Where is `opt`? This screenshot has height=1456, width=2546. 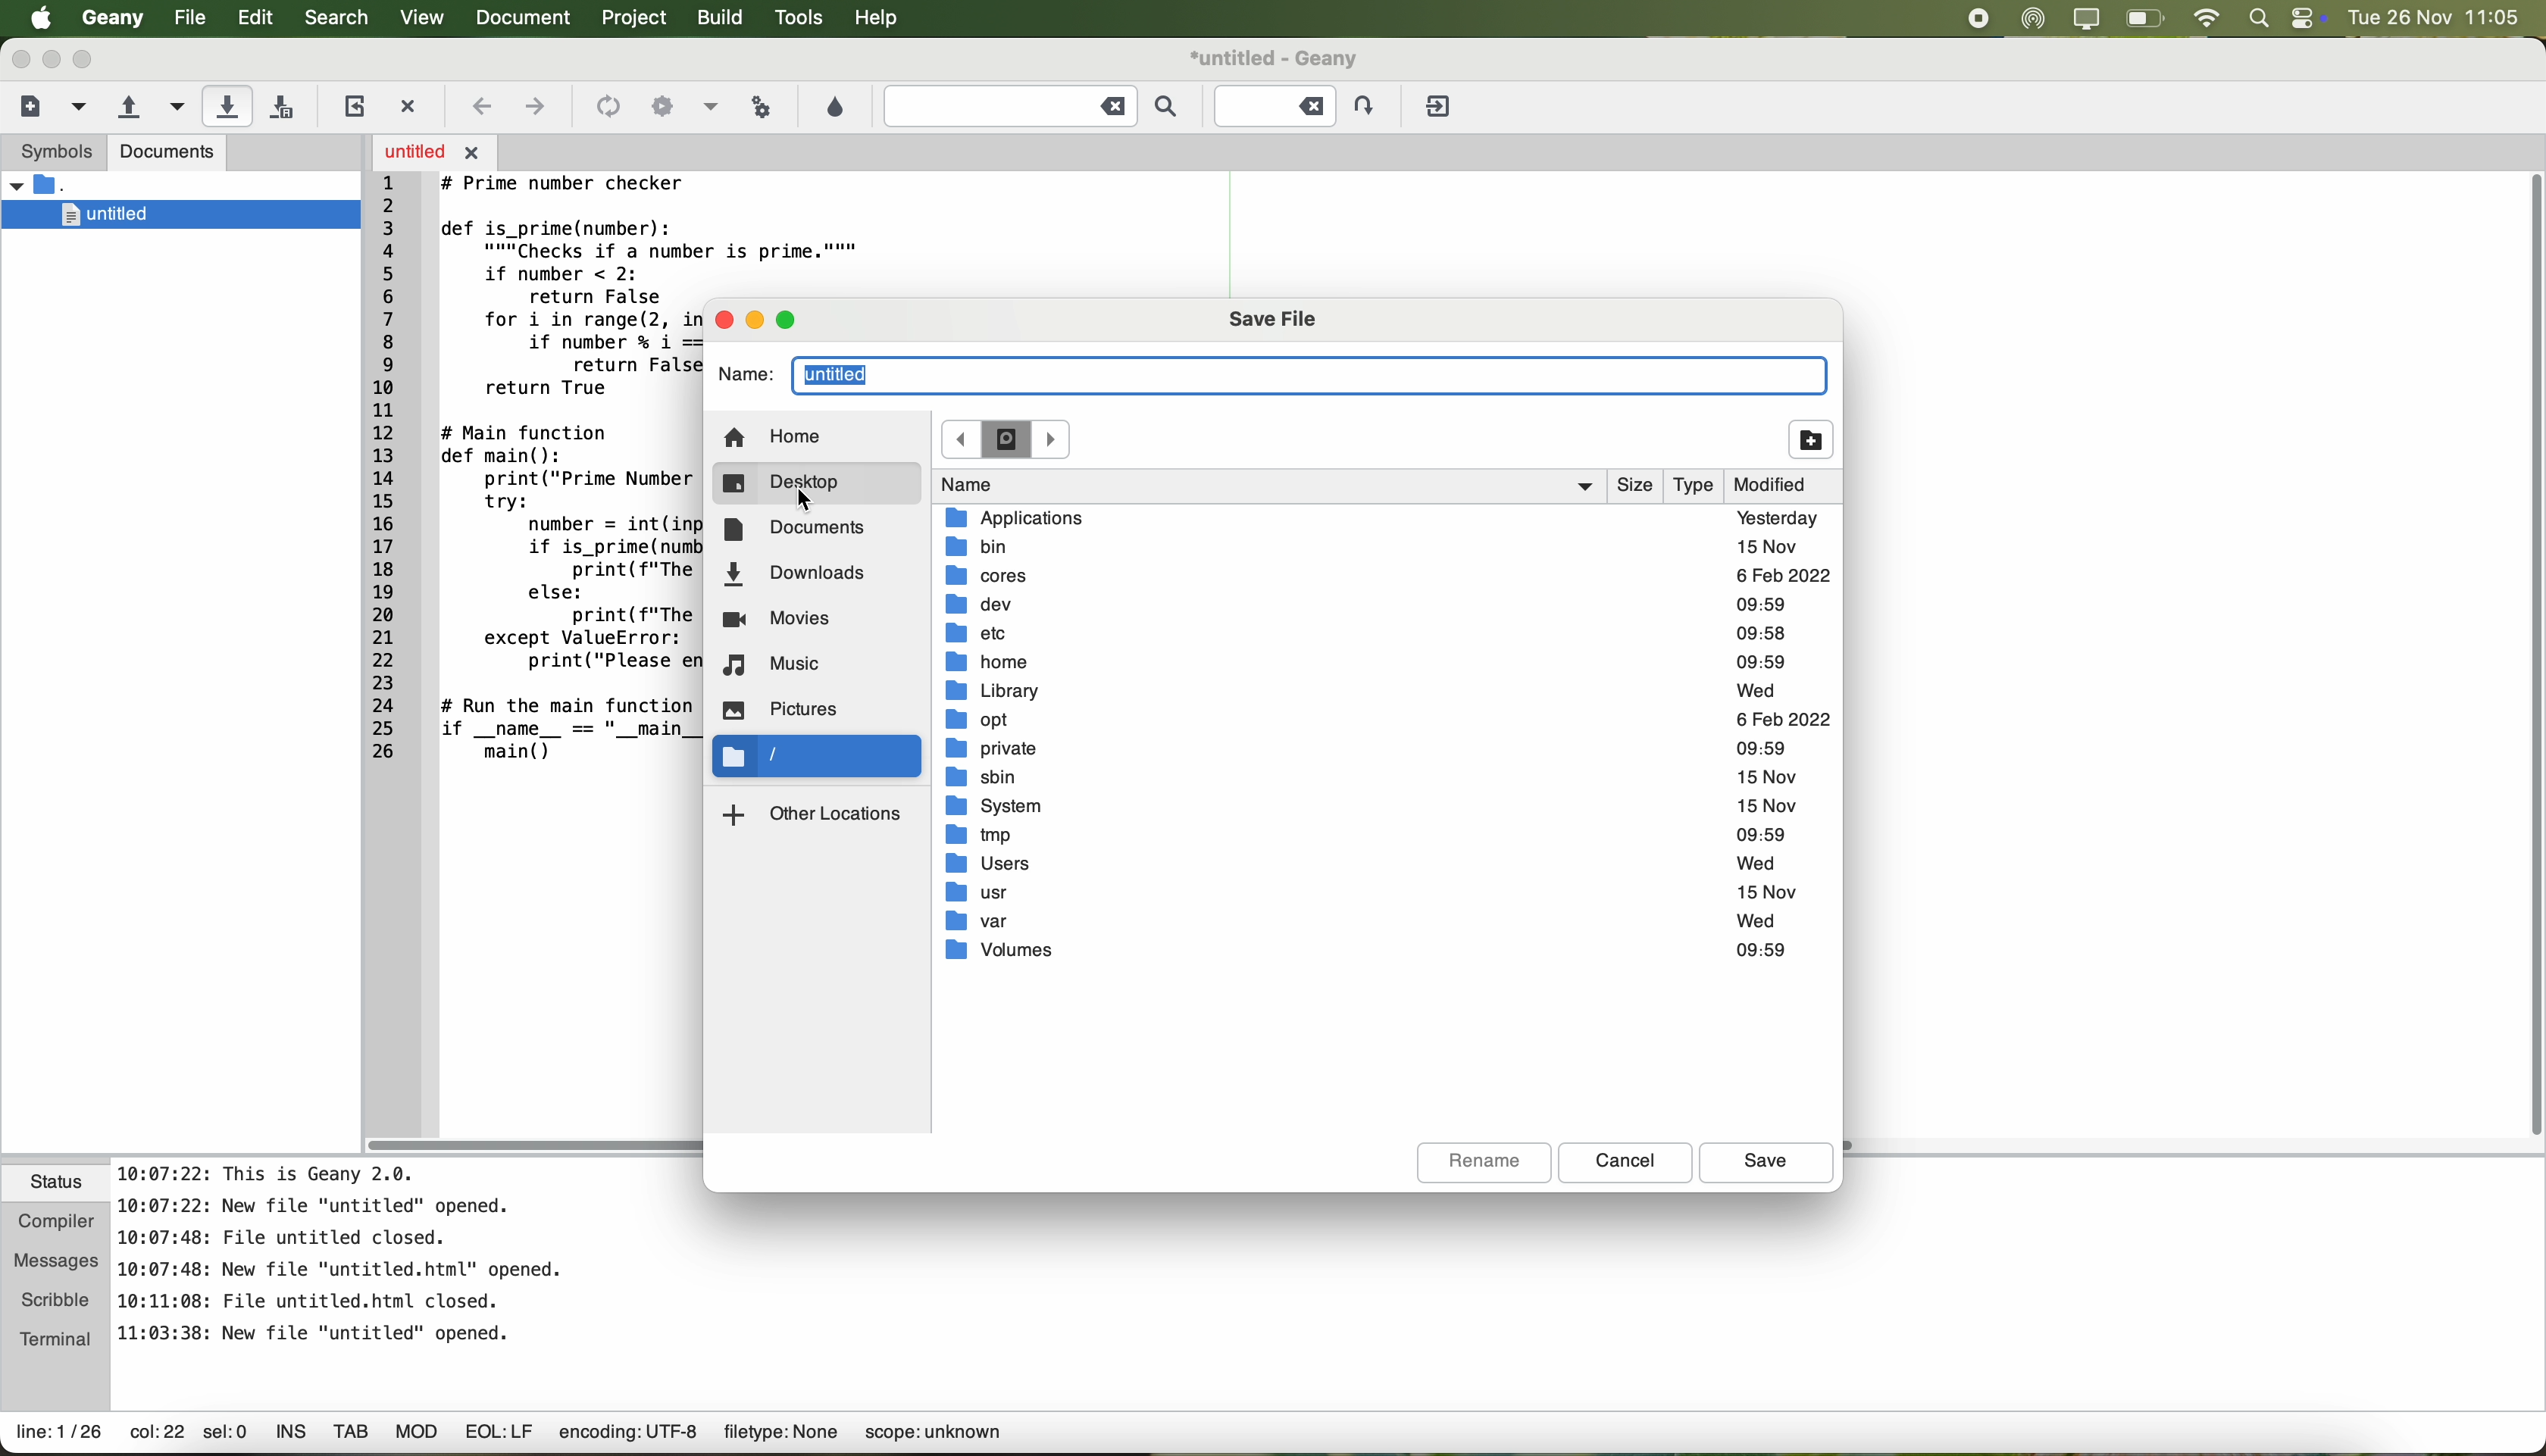
opt is located at coordinates (1387, 721).